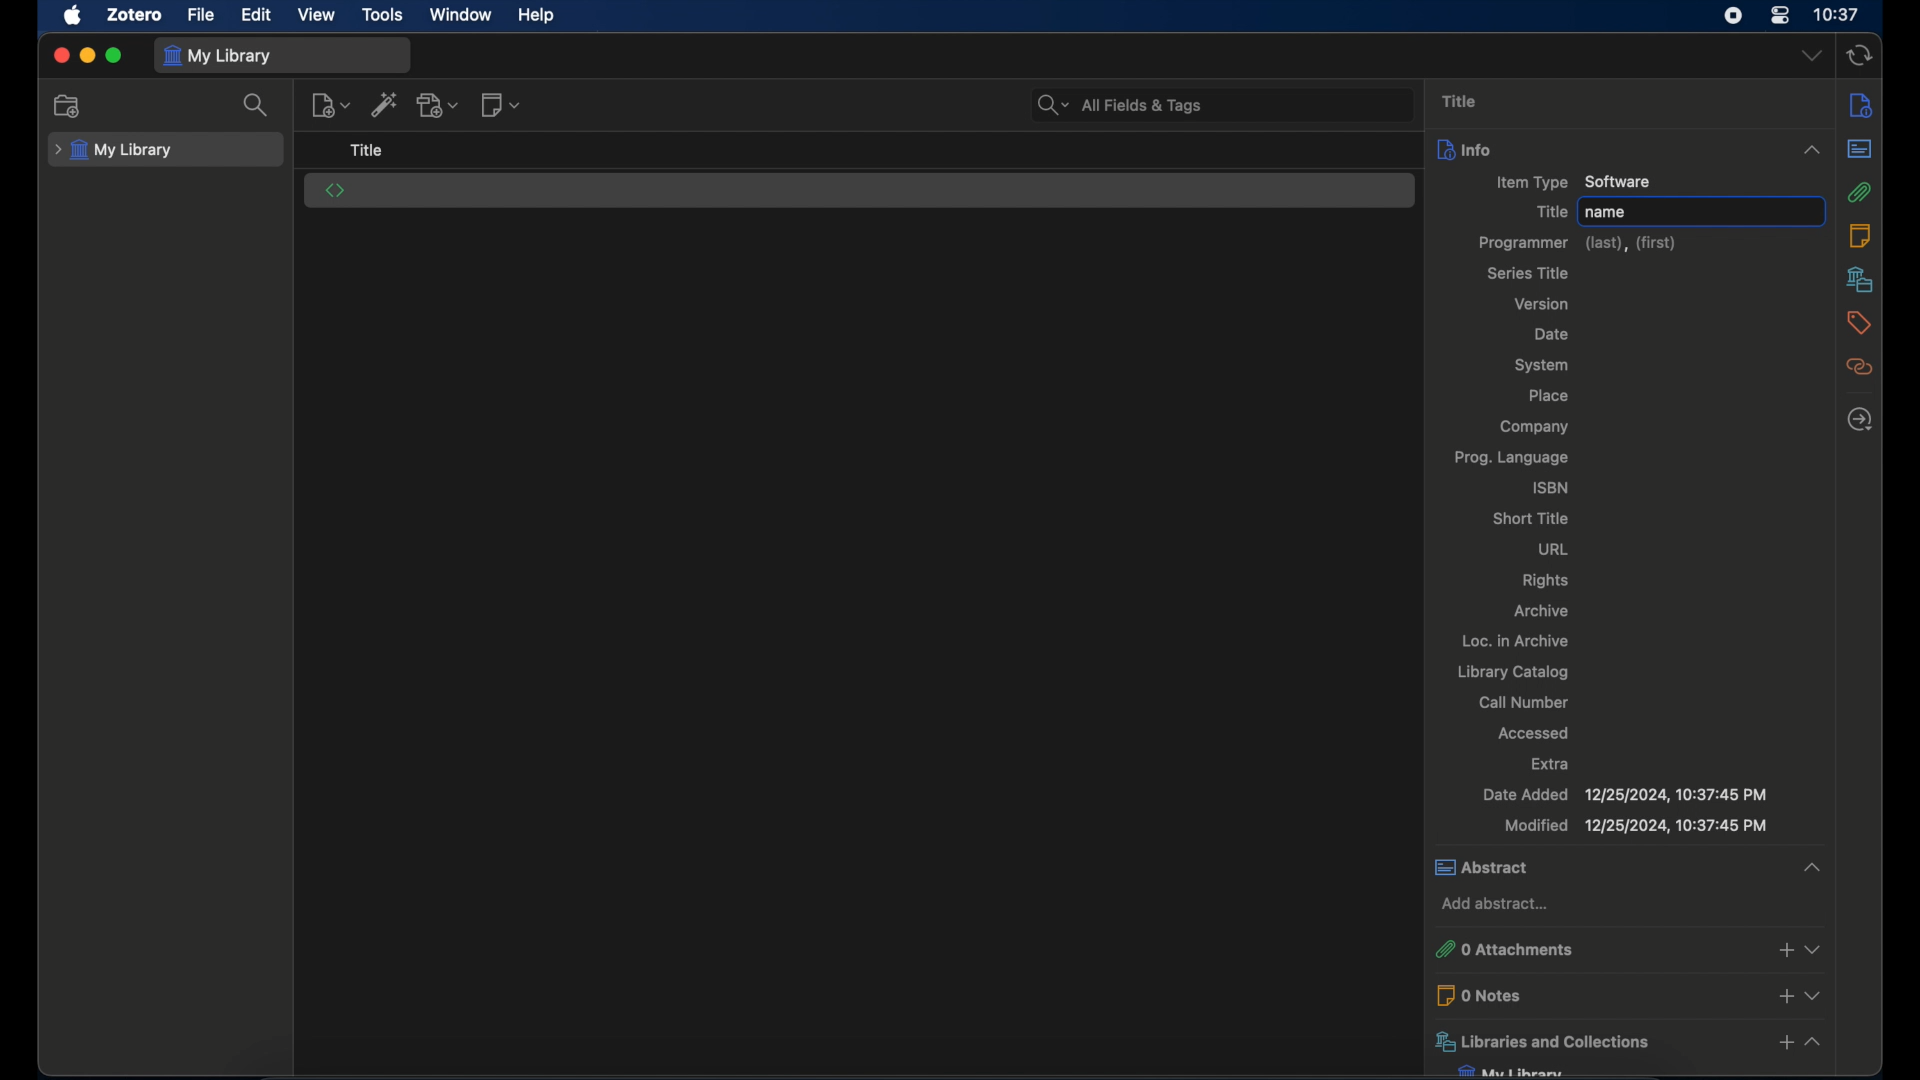 This screenshot has width=1920, height=1080. What do you see at coordinates (1512, 458) in the screenshot?
I see `prog. language` at bounding box center [1512, 458].